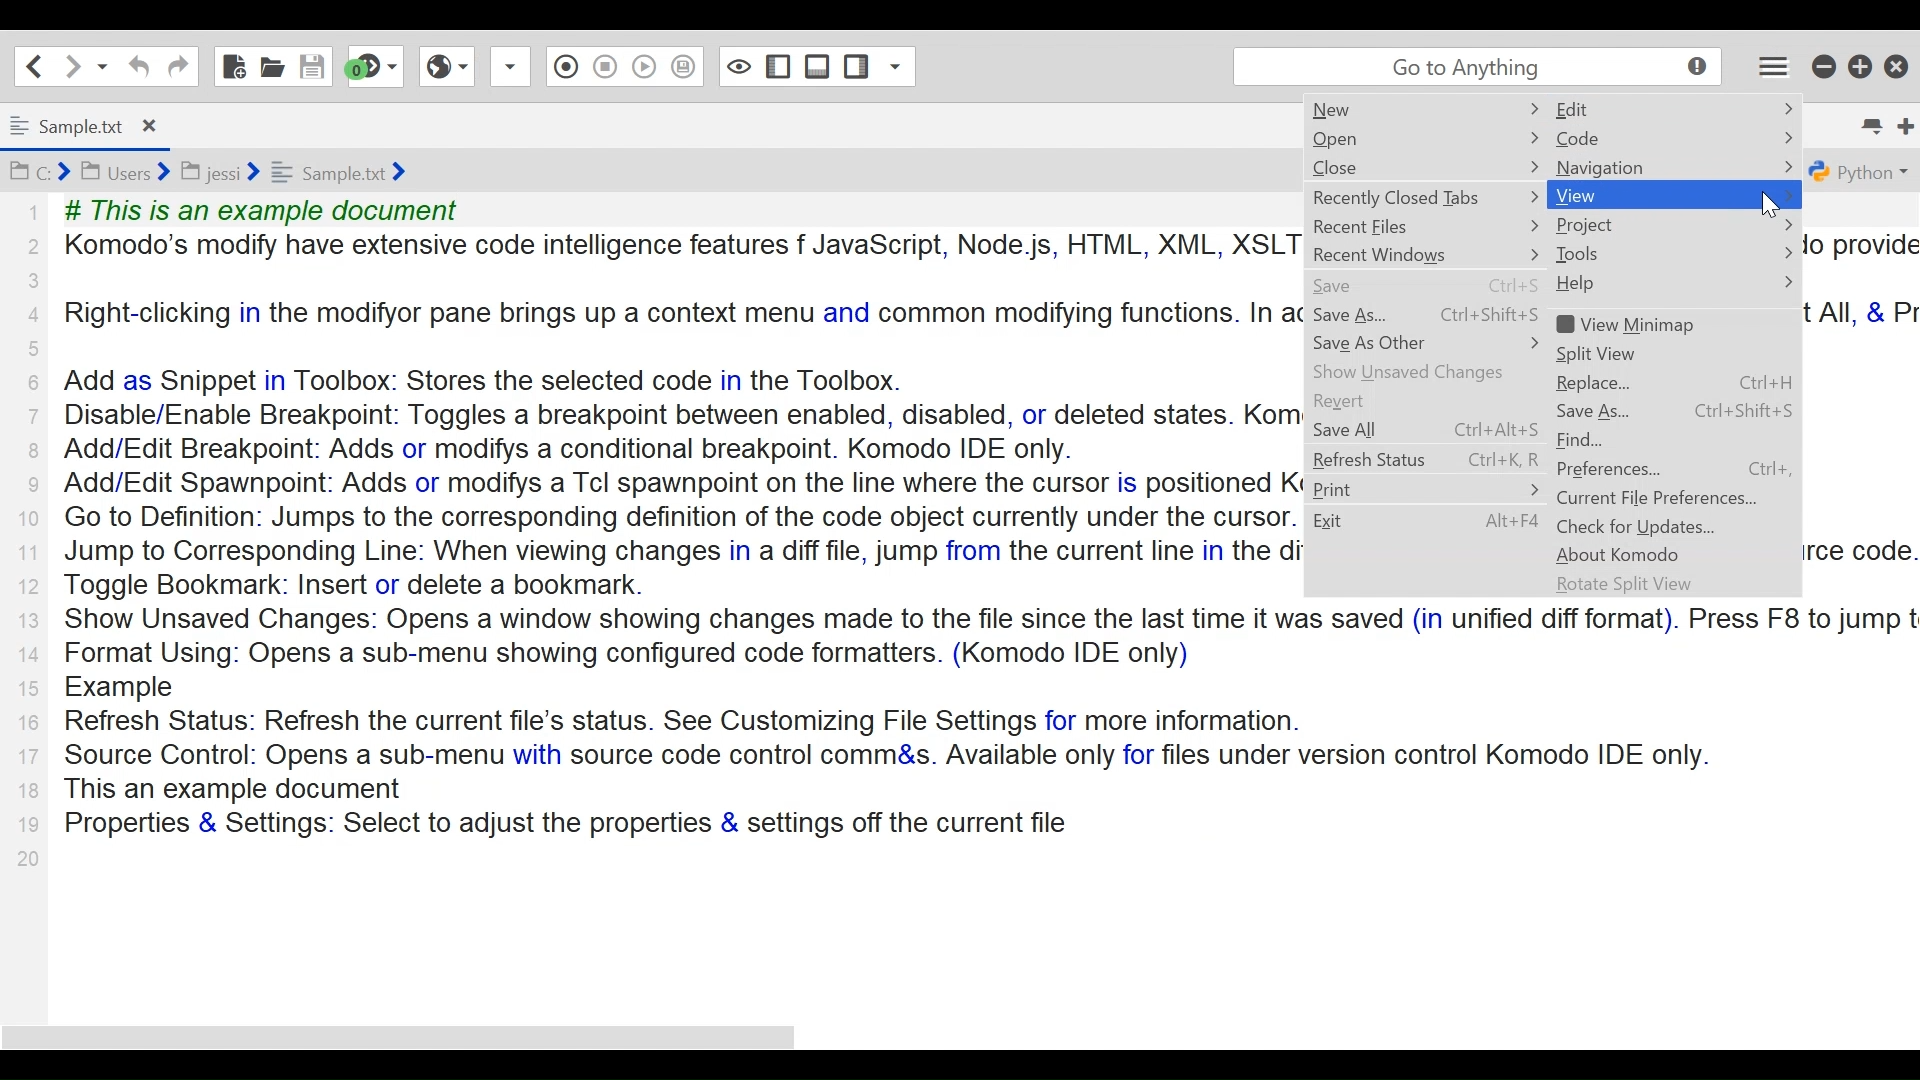 This screenshot has height=1080, width=1920. What do you see at coordinates (1682, 469) in the screenshot?
I see `Preferences... Ctrl+,` at bounding box center [1682, 469].